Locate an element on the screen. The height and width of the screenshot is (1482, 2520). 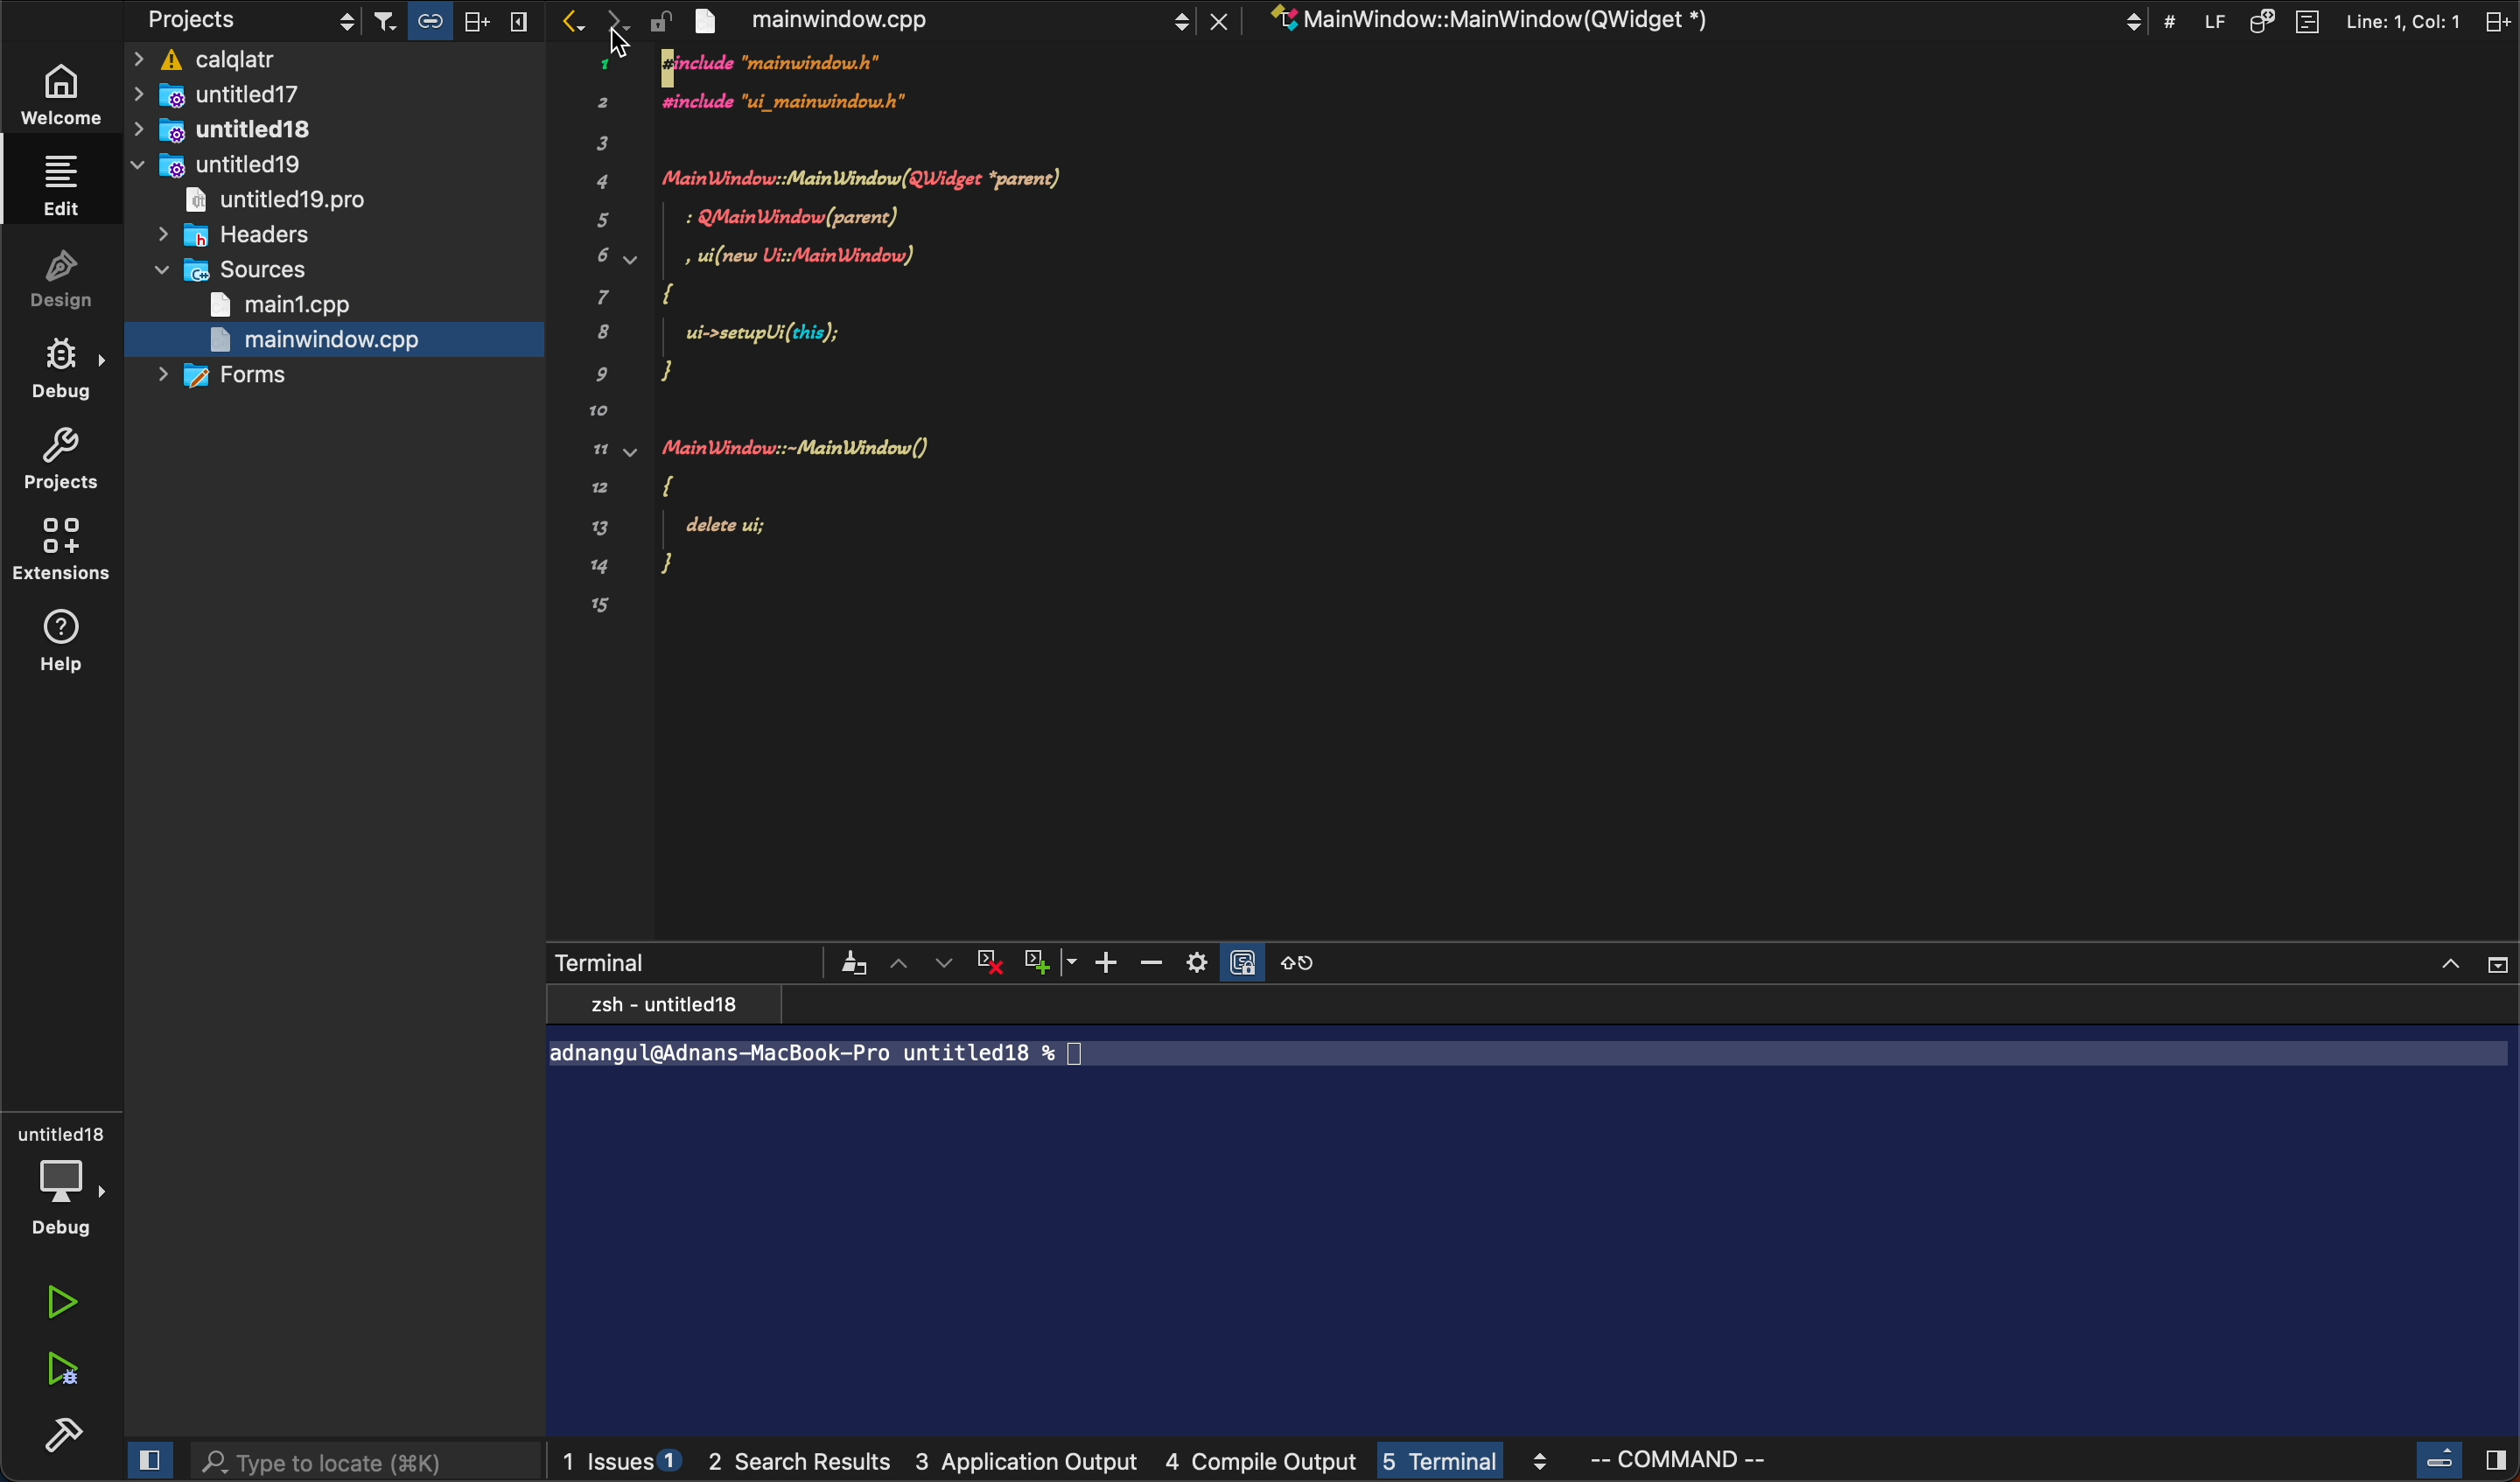
search bar is located at coordinates (361, 1463).